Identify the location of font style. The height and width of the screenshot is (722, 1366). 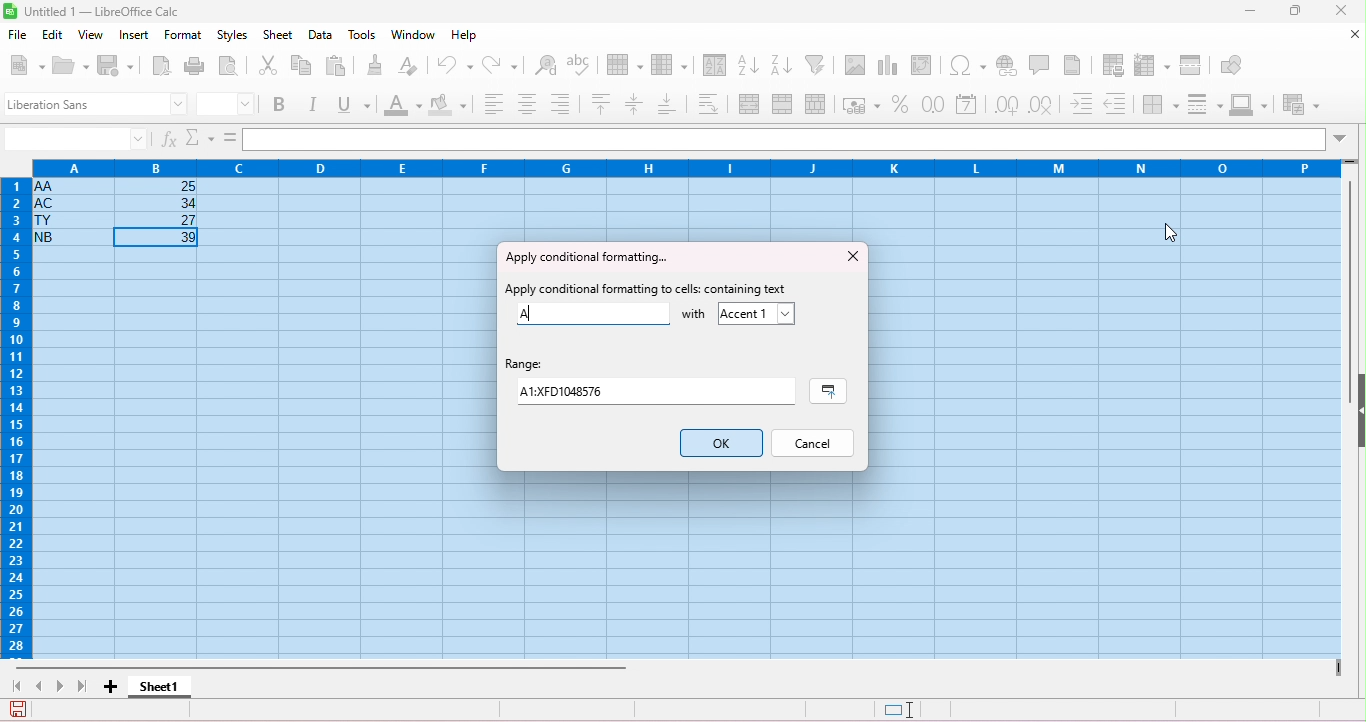
(94, 103).